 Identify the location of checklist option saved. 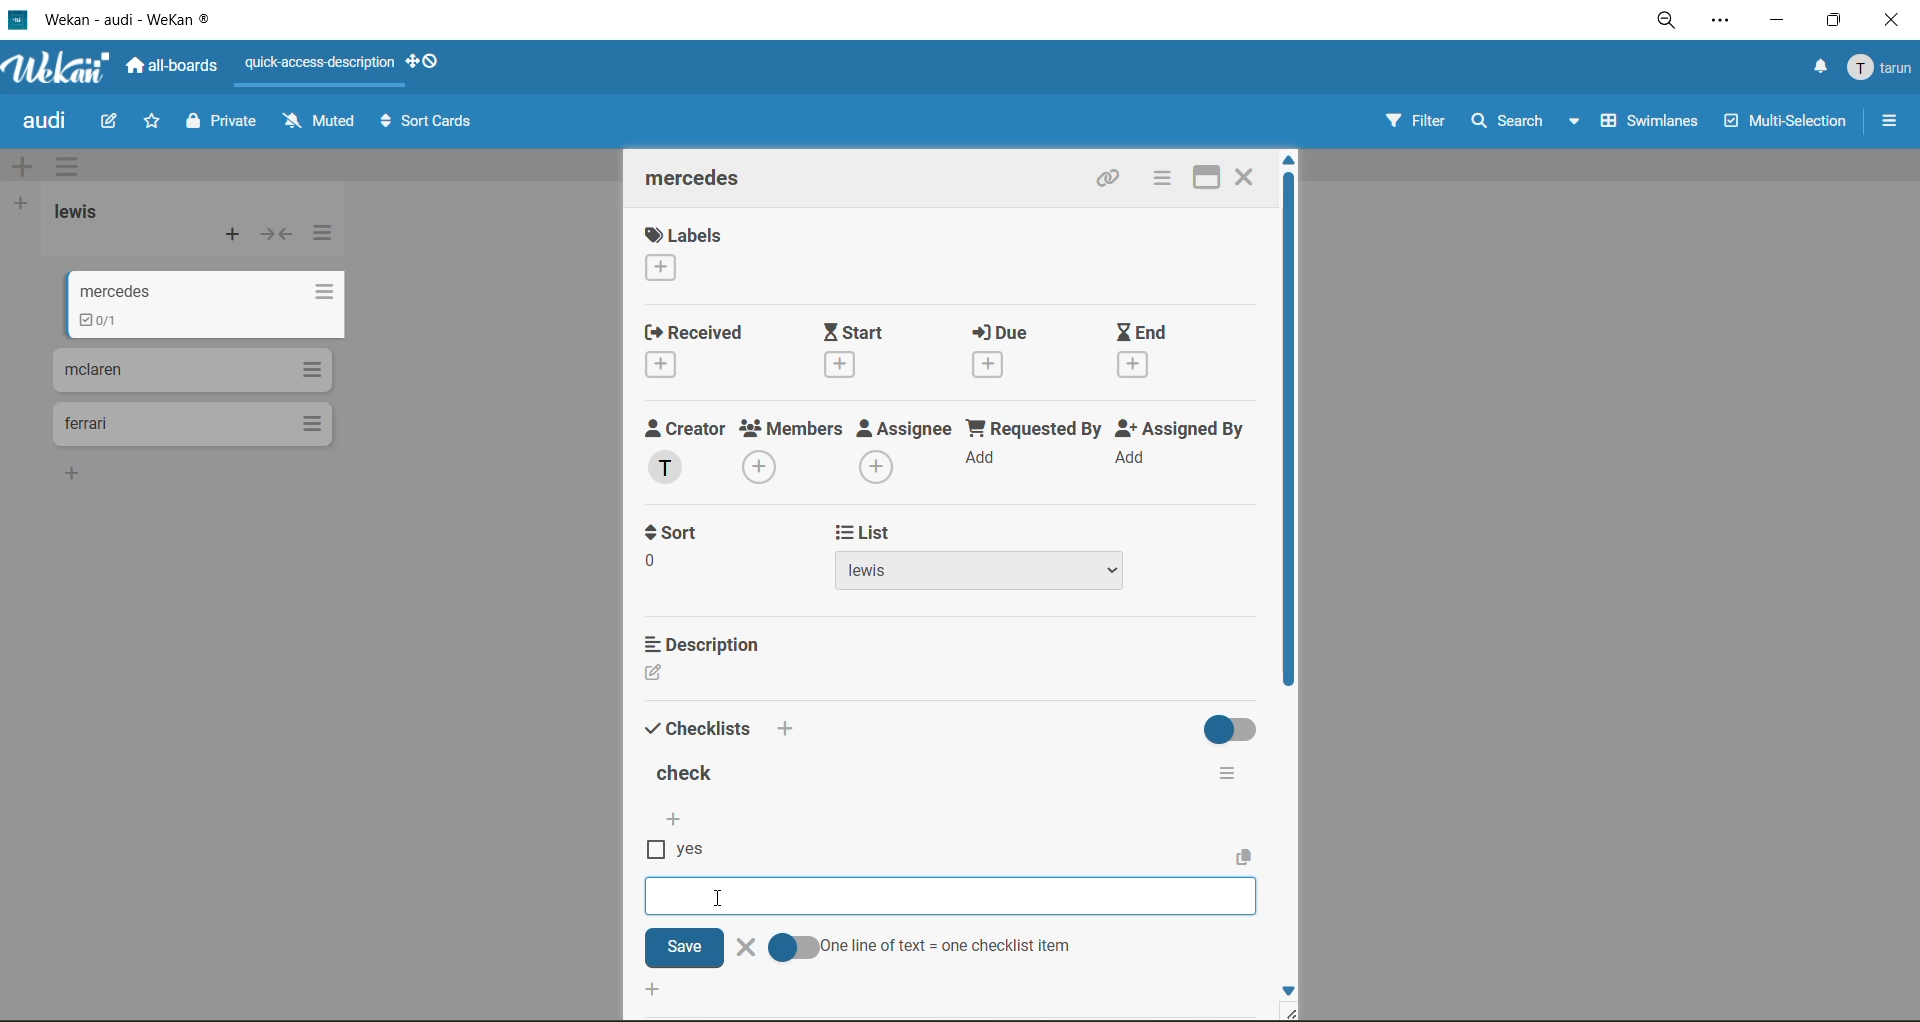
(683, 852).